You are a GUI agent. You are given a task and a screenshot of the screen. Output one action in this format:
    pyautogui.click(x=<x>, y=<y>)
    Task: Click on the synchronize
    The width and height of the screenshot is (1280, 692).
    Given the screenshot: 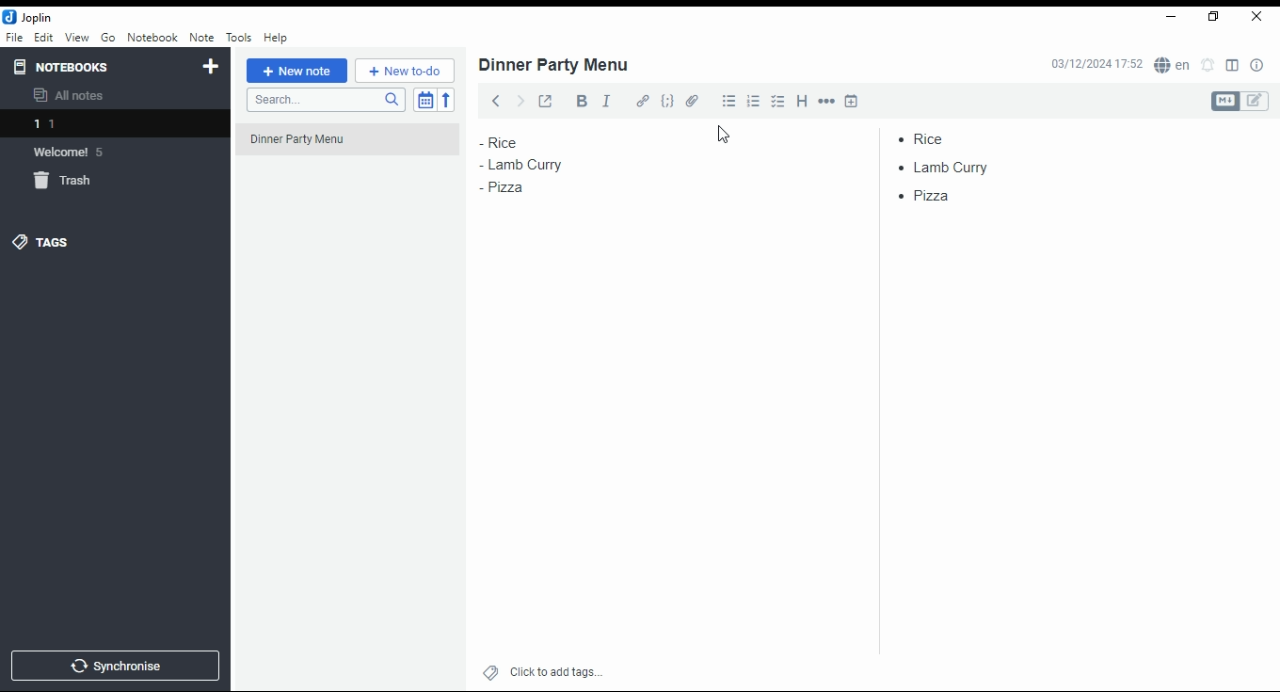 What is the action you would take?
    pyautogui.click(x=114, y=666)
    